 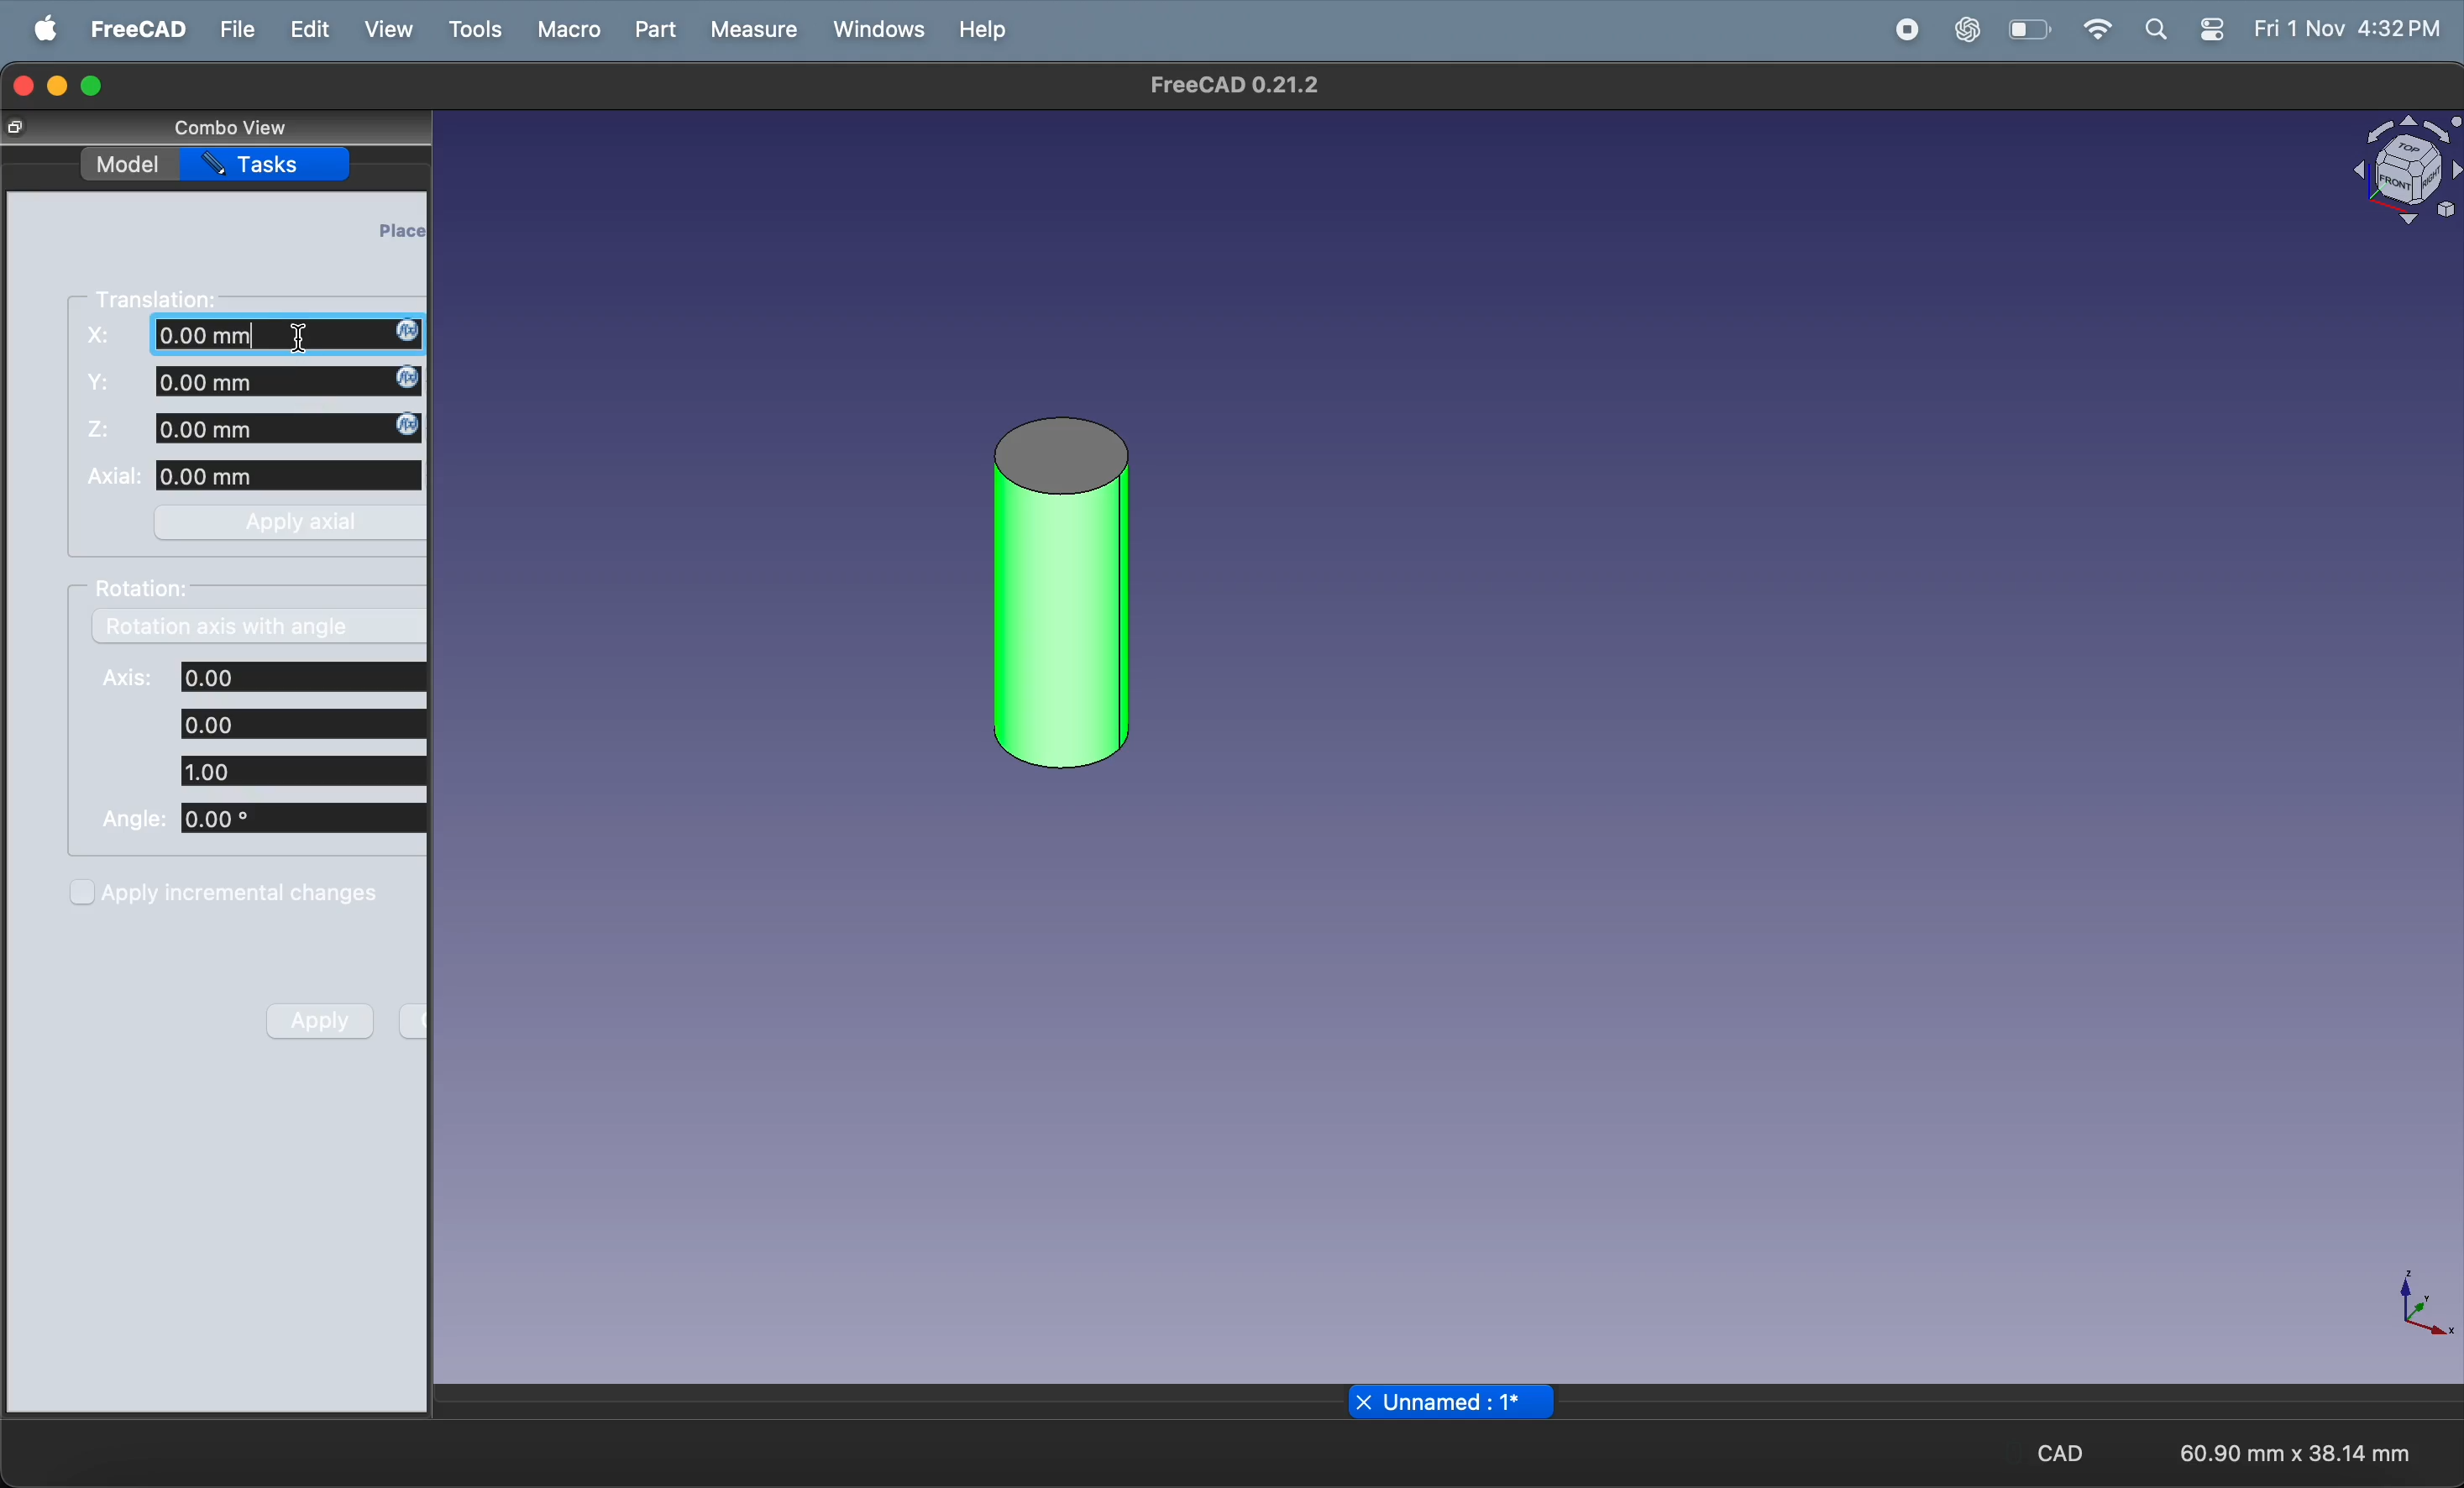 What do you see at coordinates (2184, 32) in the screenshot?
I see `apple widgets` at bounding box center [2184, 32].